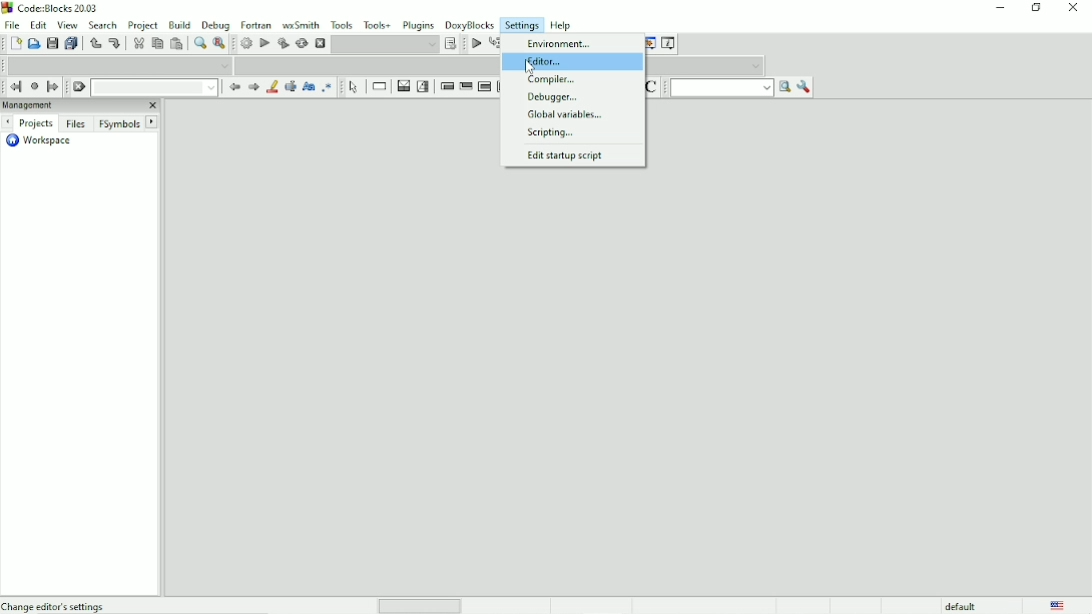 The width and height of the screenshot is (1092, 614). Describe the element at coordinates (495, 44) in the screenshot. I see `Run to cursor` at that location.